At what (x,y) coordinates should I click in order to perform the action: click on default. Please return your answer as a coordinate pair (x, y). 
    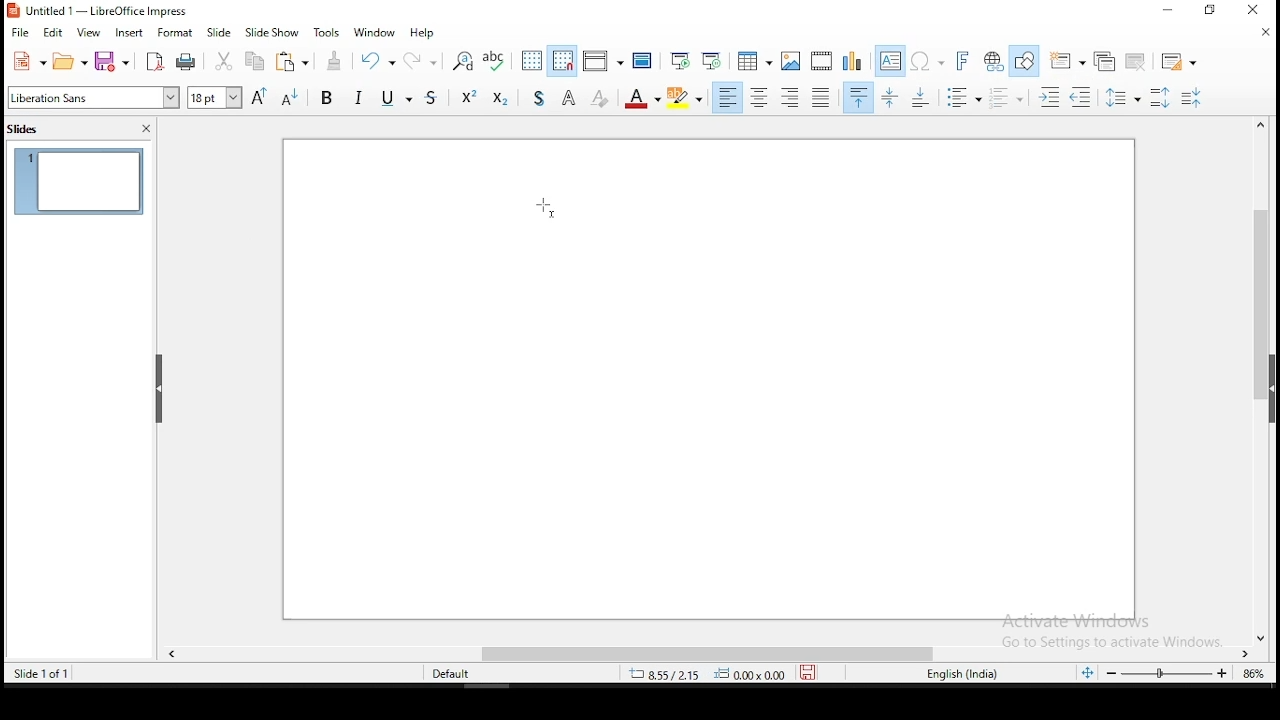
    Looking at the image, I should click on (448, 674).